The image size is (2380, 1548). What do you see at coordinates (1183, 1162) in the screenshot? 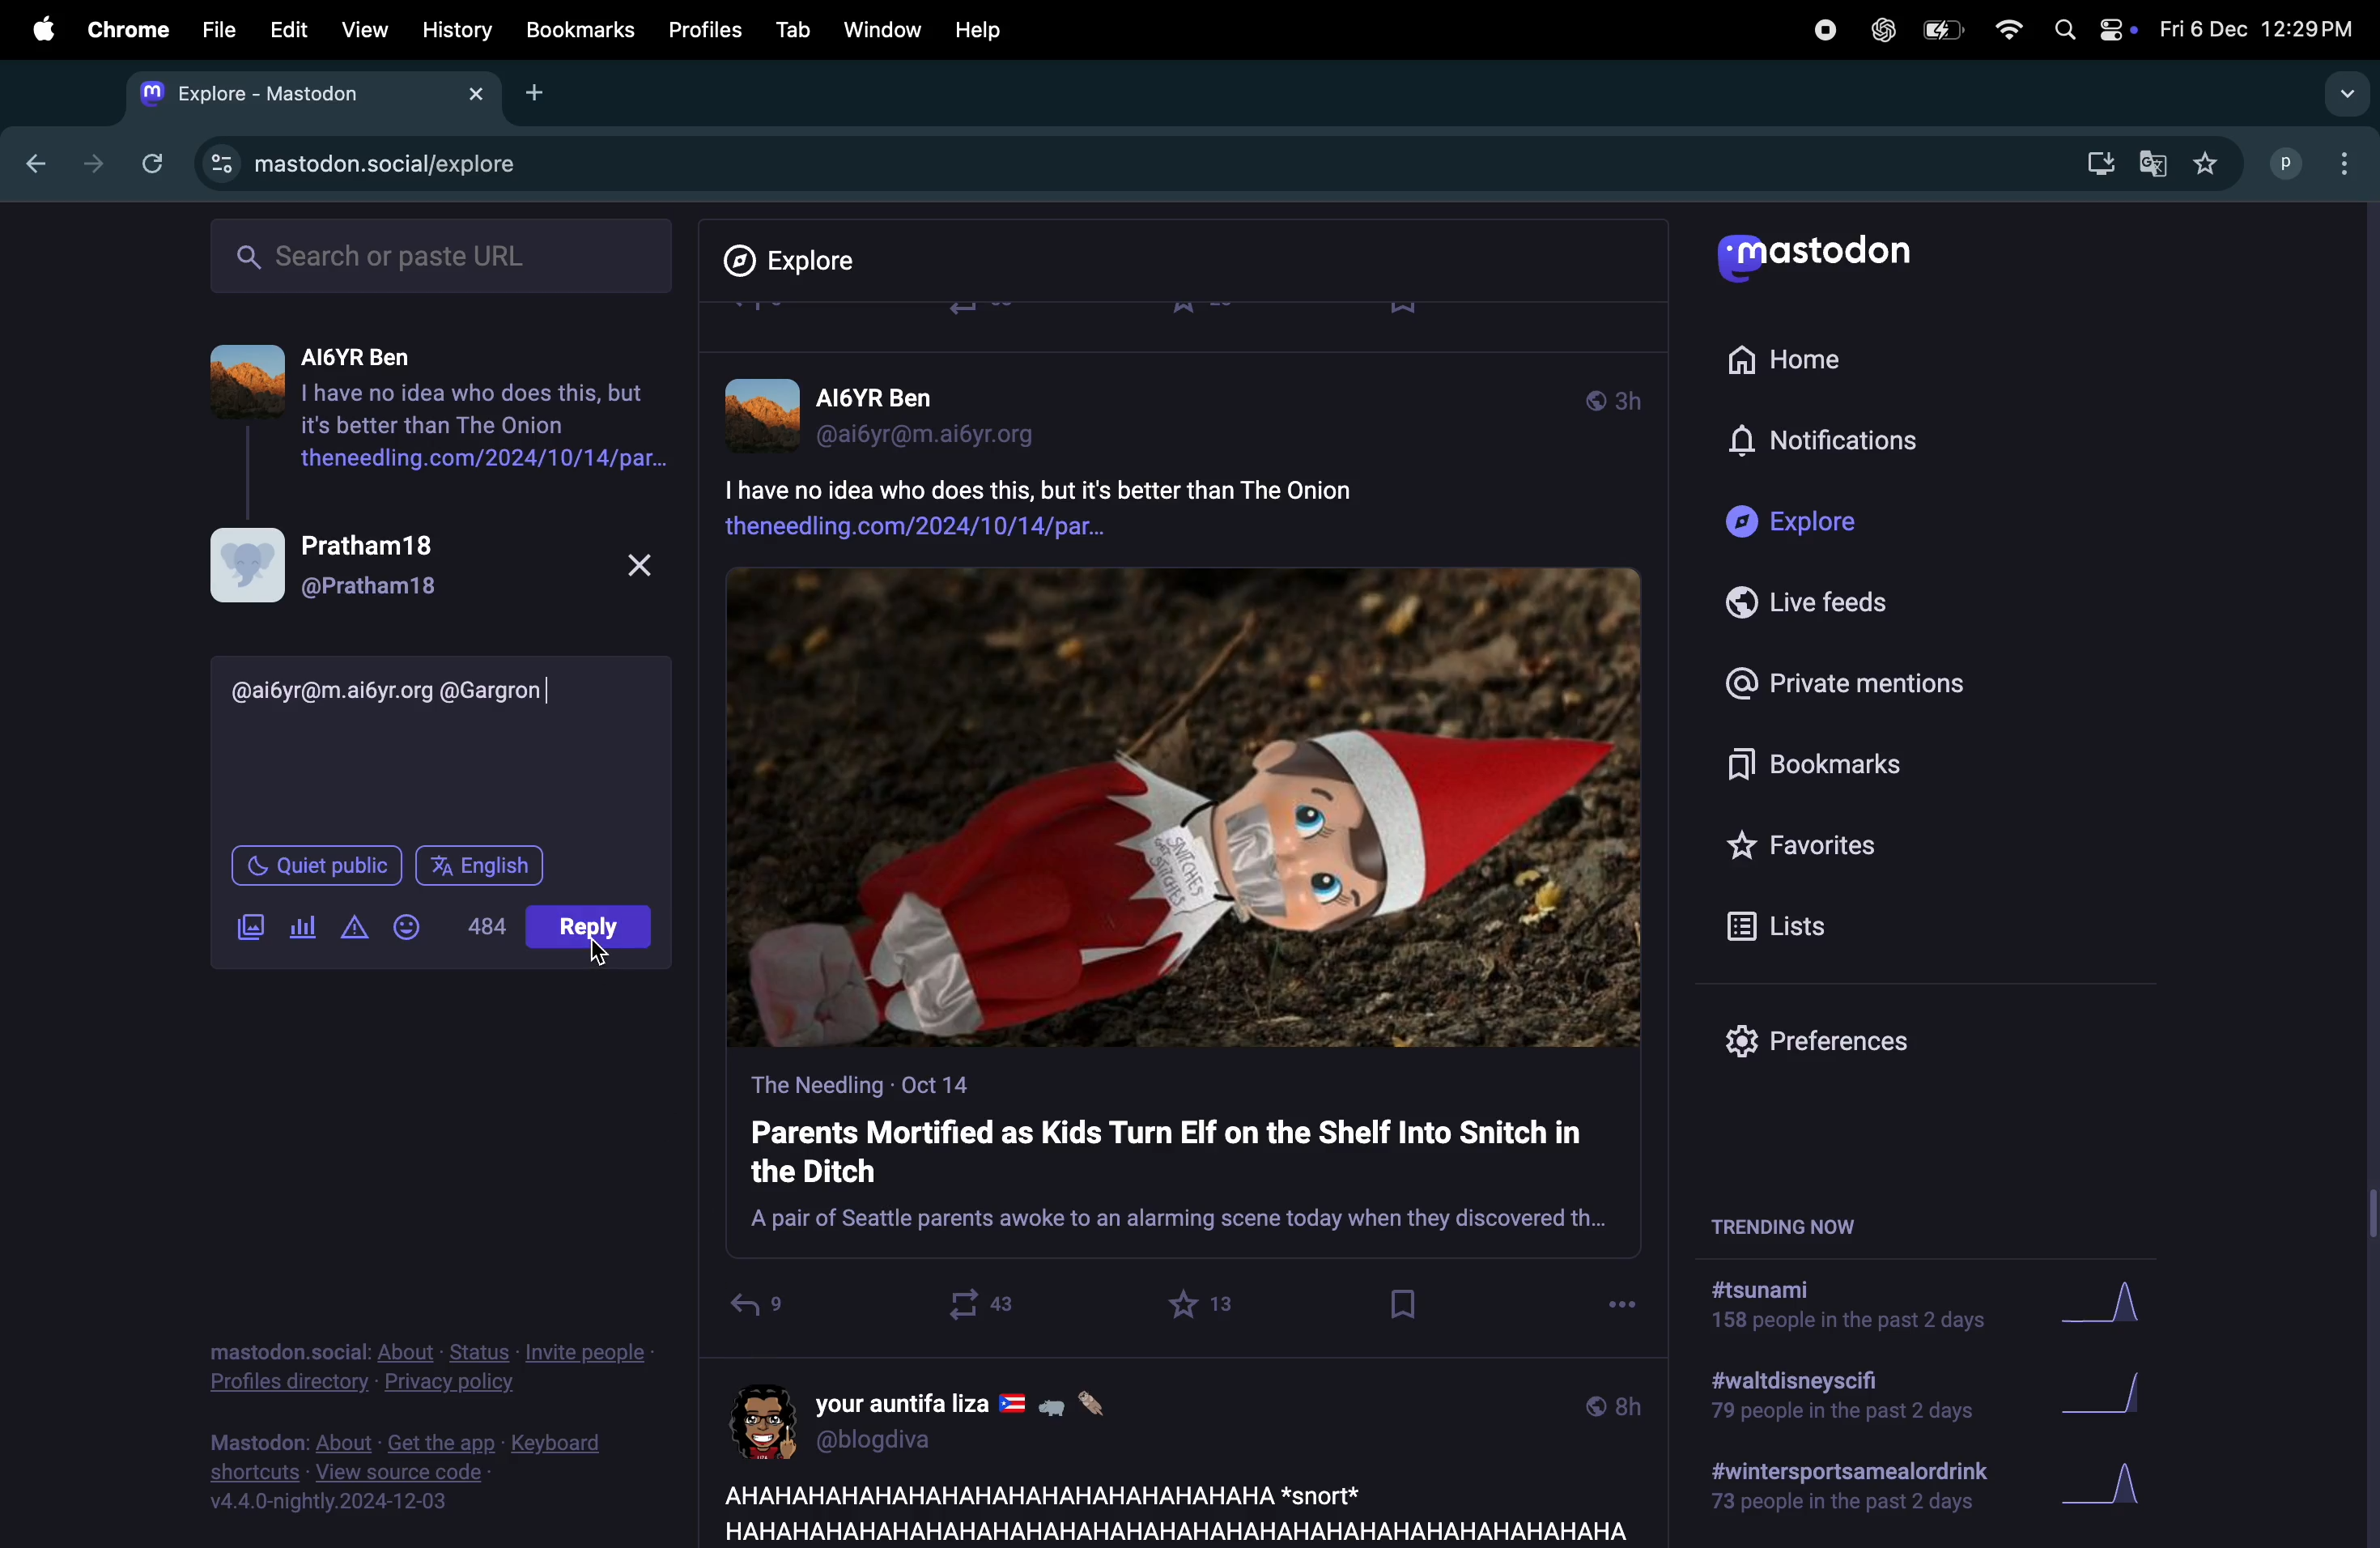
I see `post box` at bounding box center [1183, 1162].